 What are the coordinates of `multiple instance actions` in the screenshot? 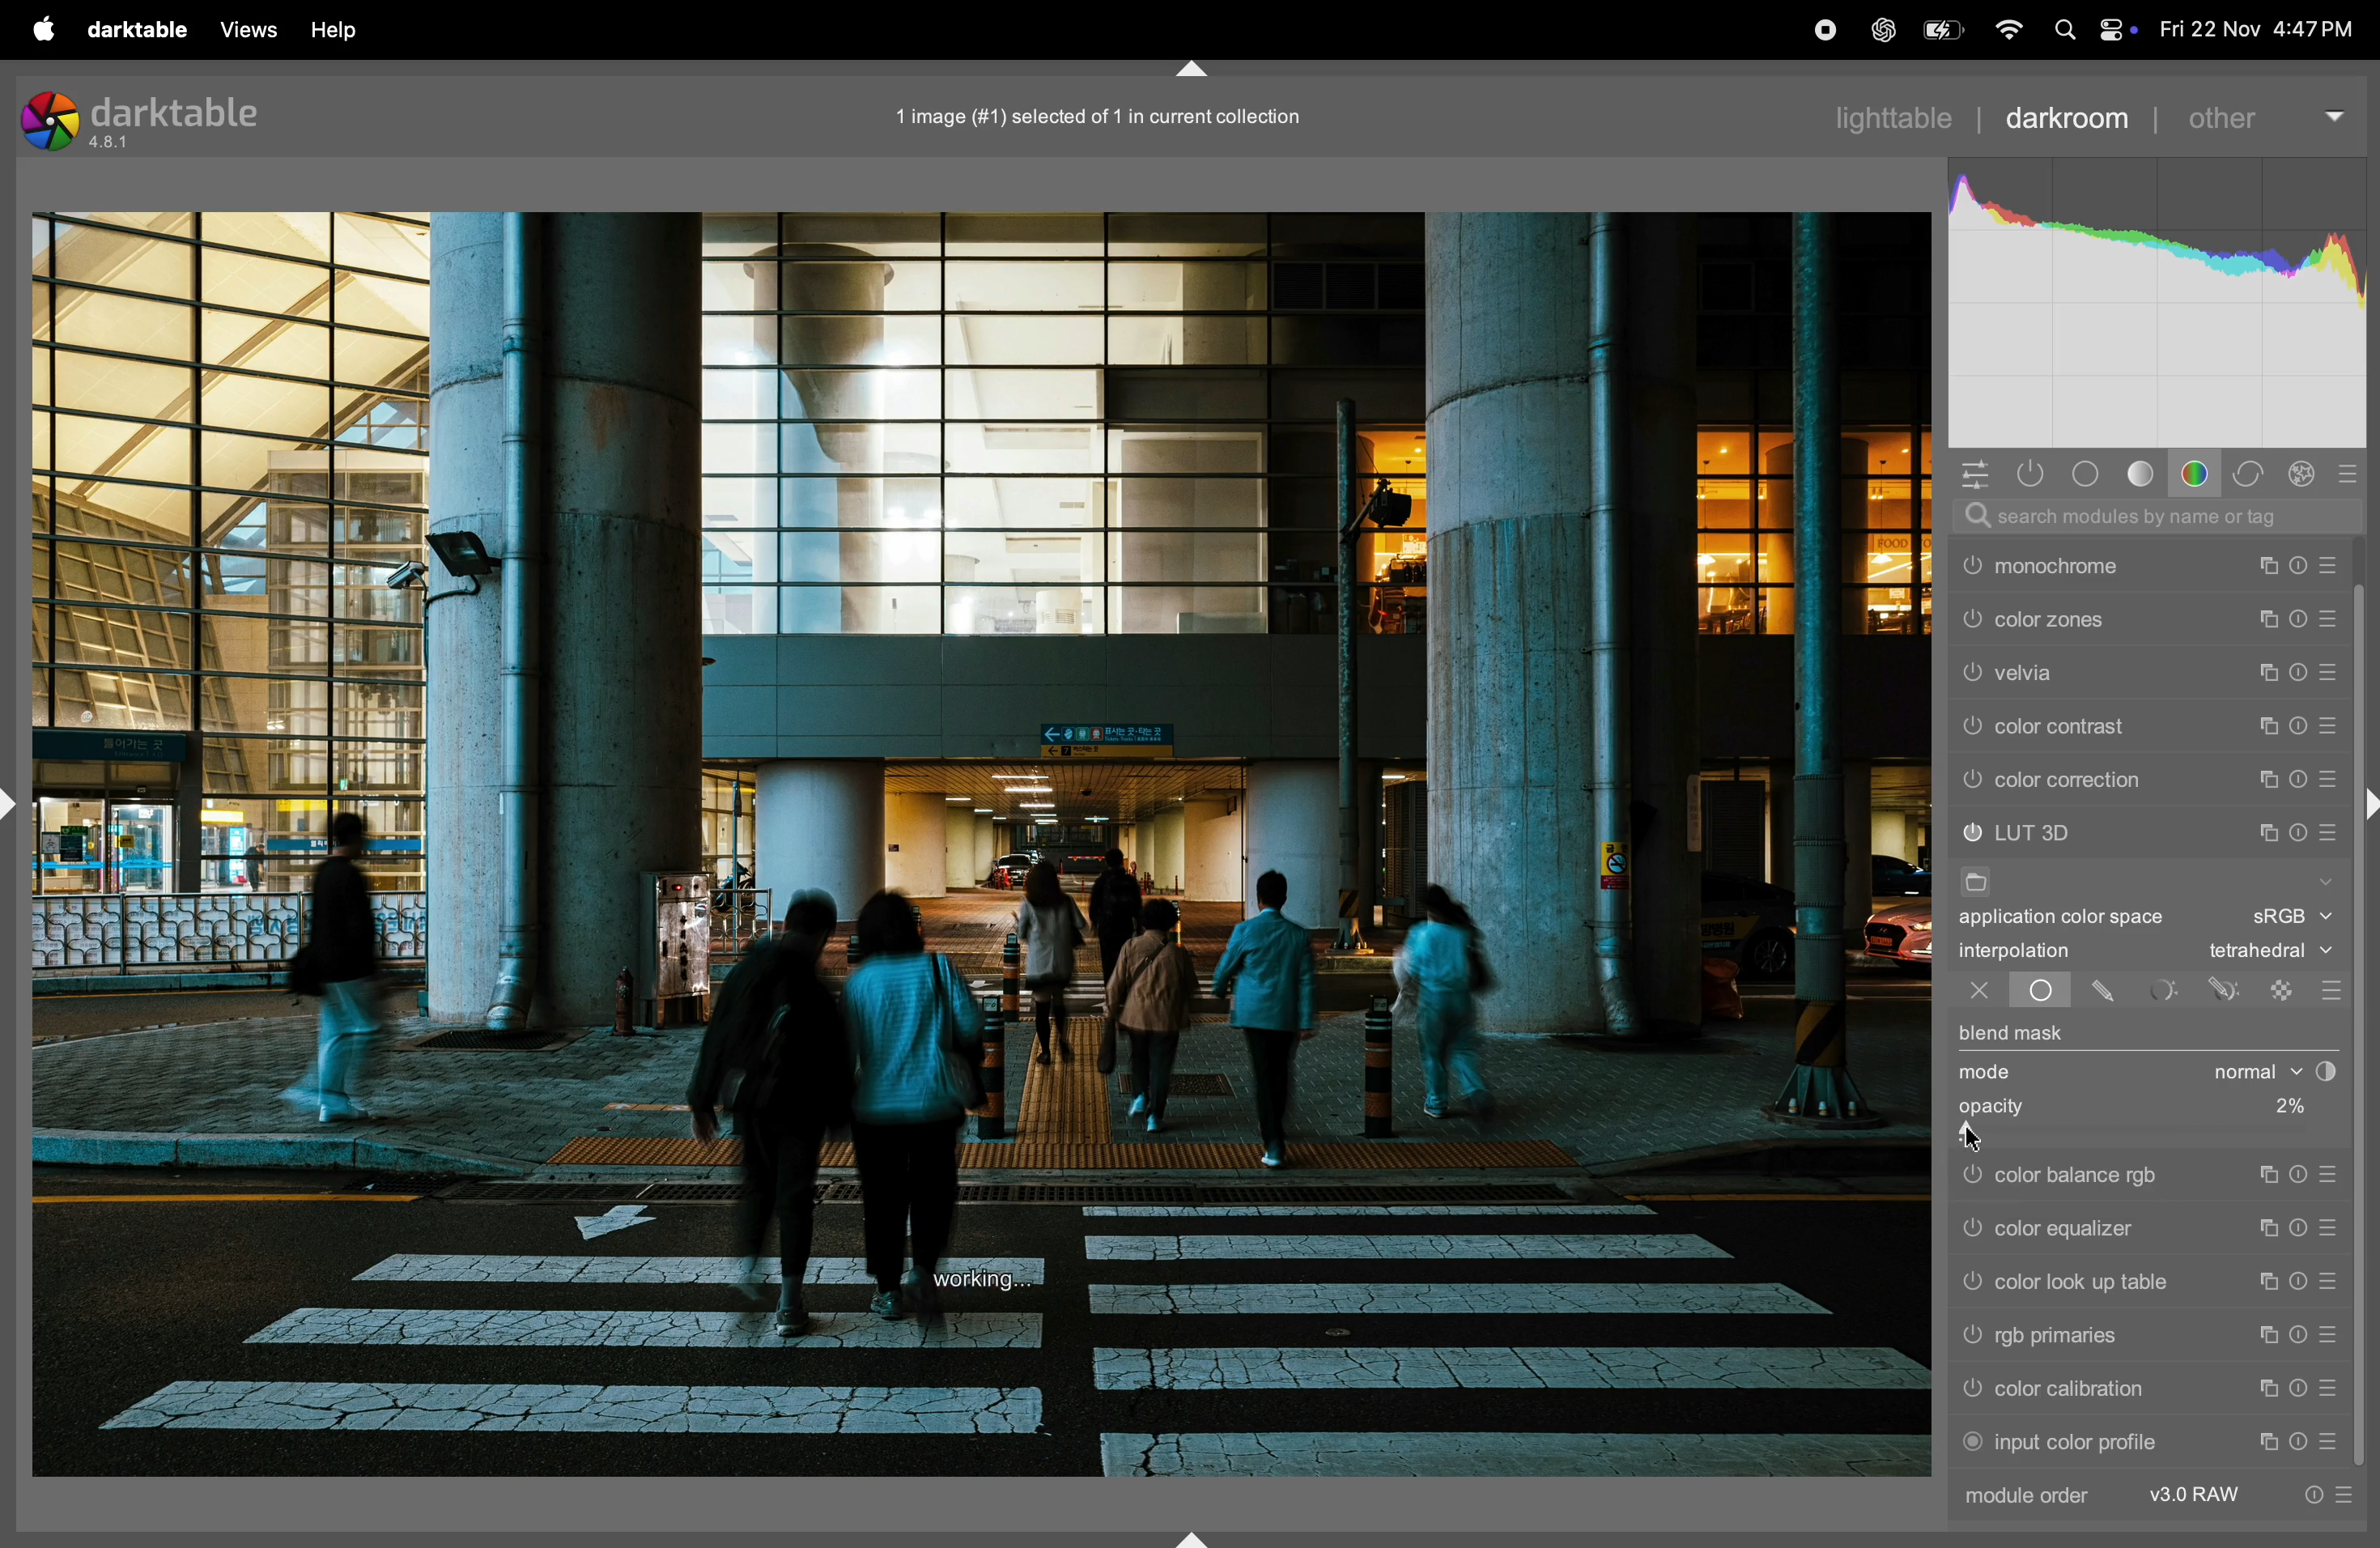 It's located at (2271, 1177).